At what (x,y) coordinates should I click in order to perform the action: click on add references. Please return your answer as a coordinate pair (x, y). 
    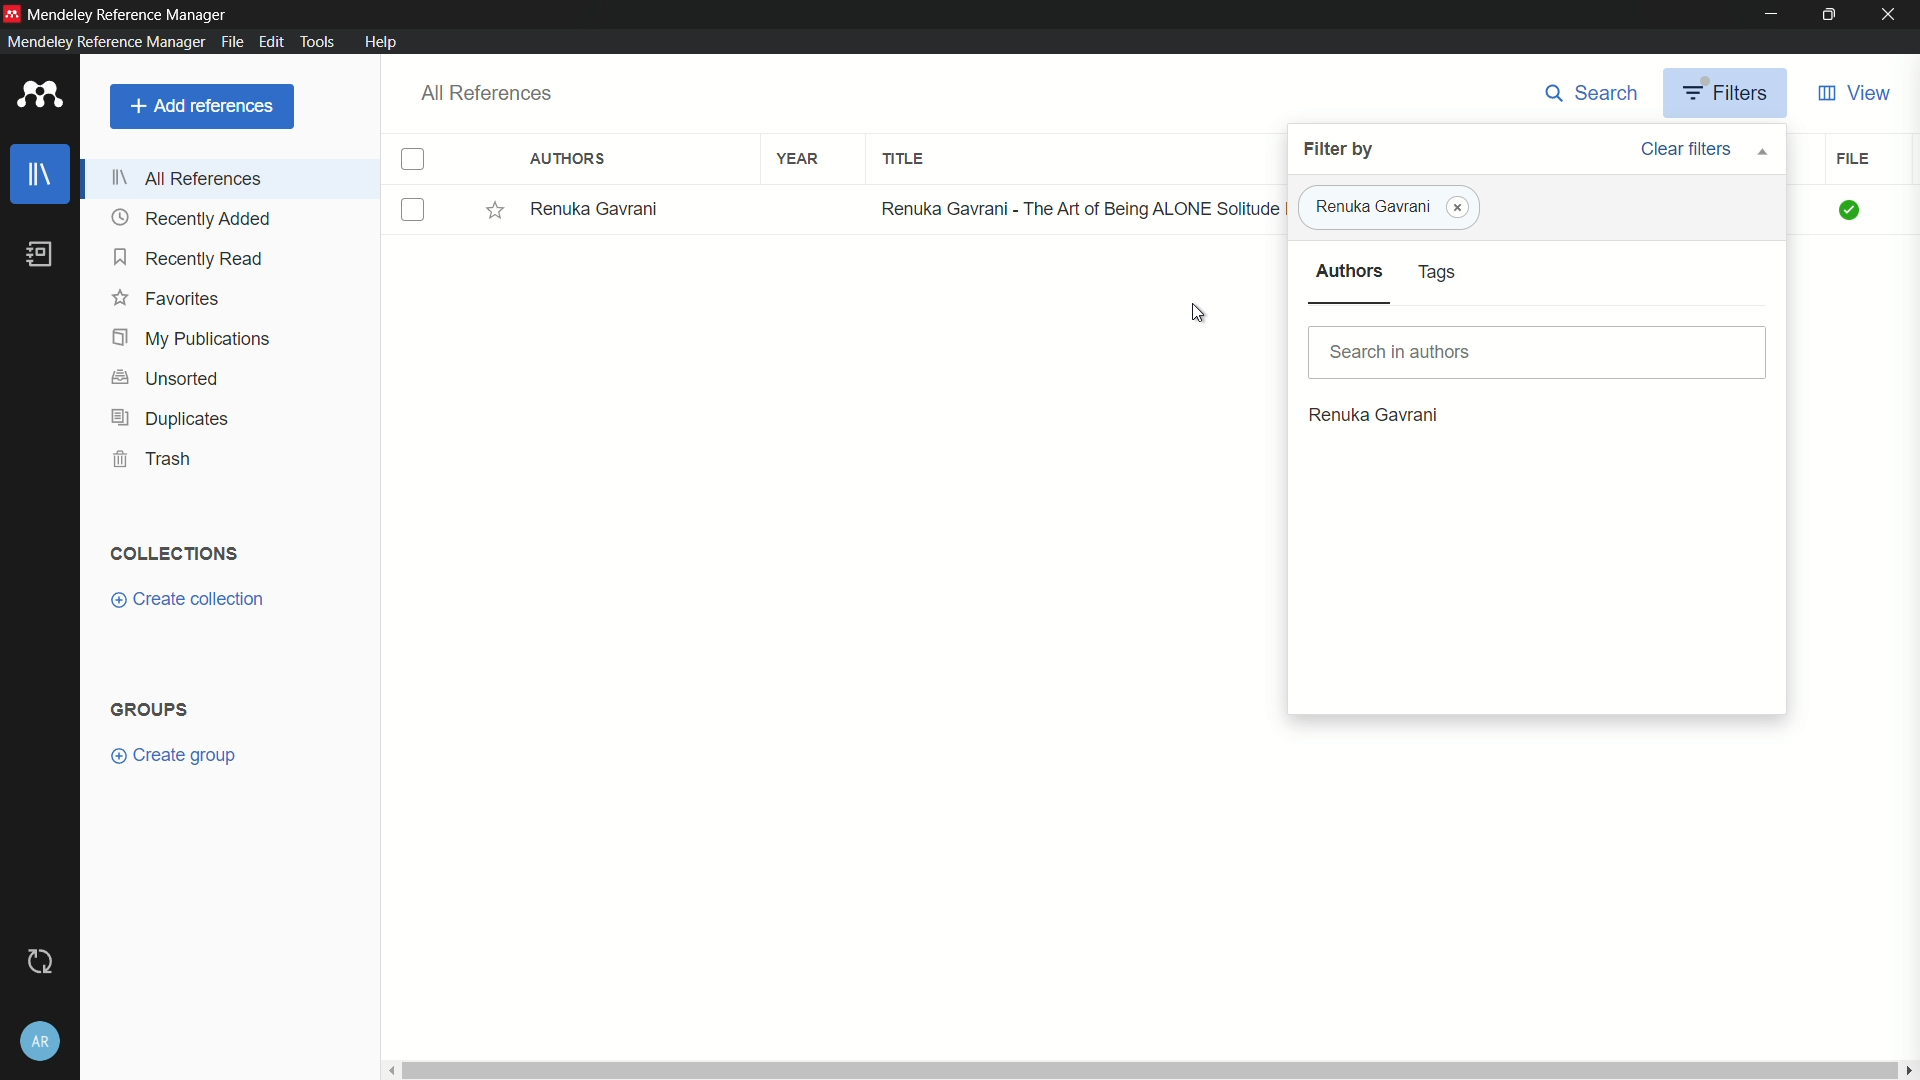
    Looking at the image, I should click on (203, 106).